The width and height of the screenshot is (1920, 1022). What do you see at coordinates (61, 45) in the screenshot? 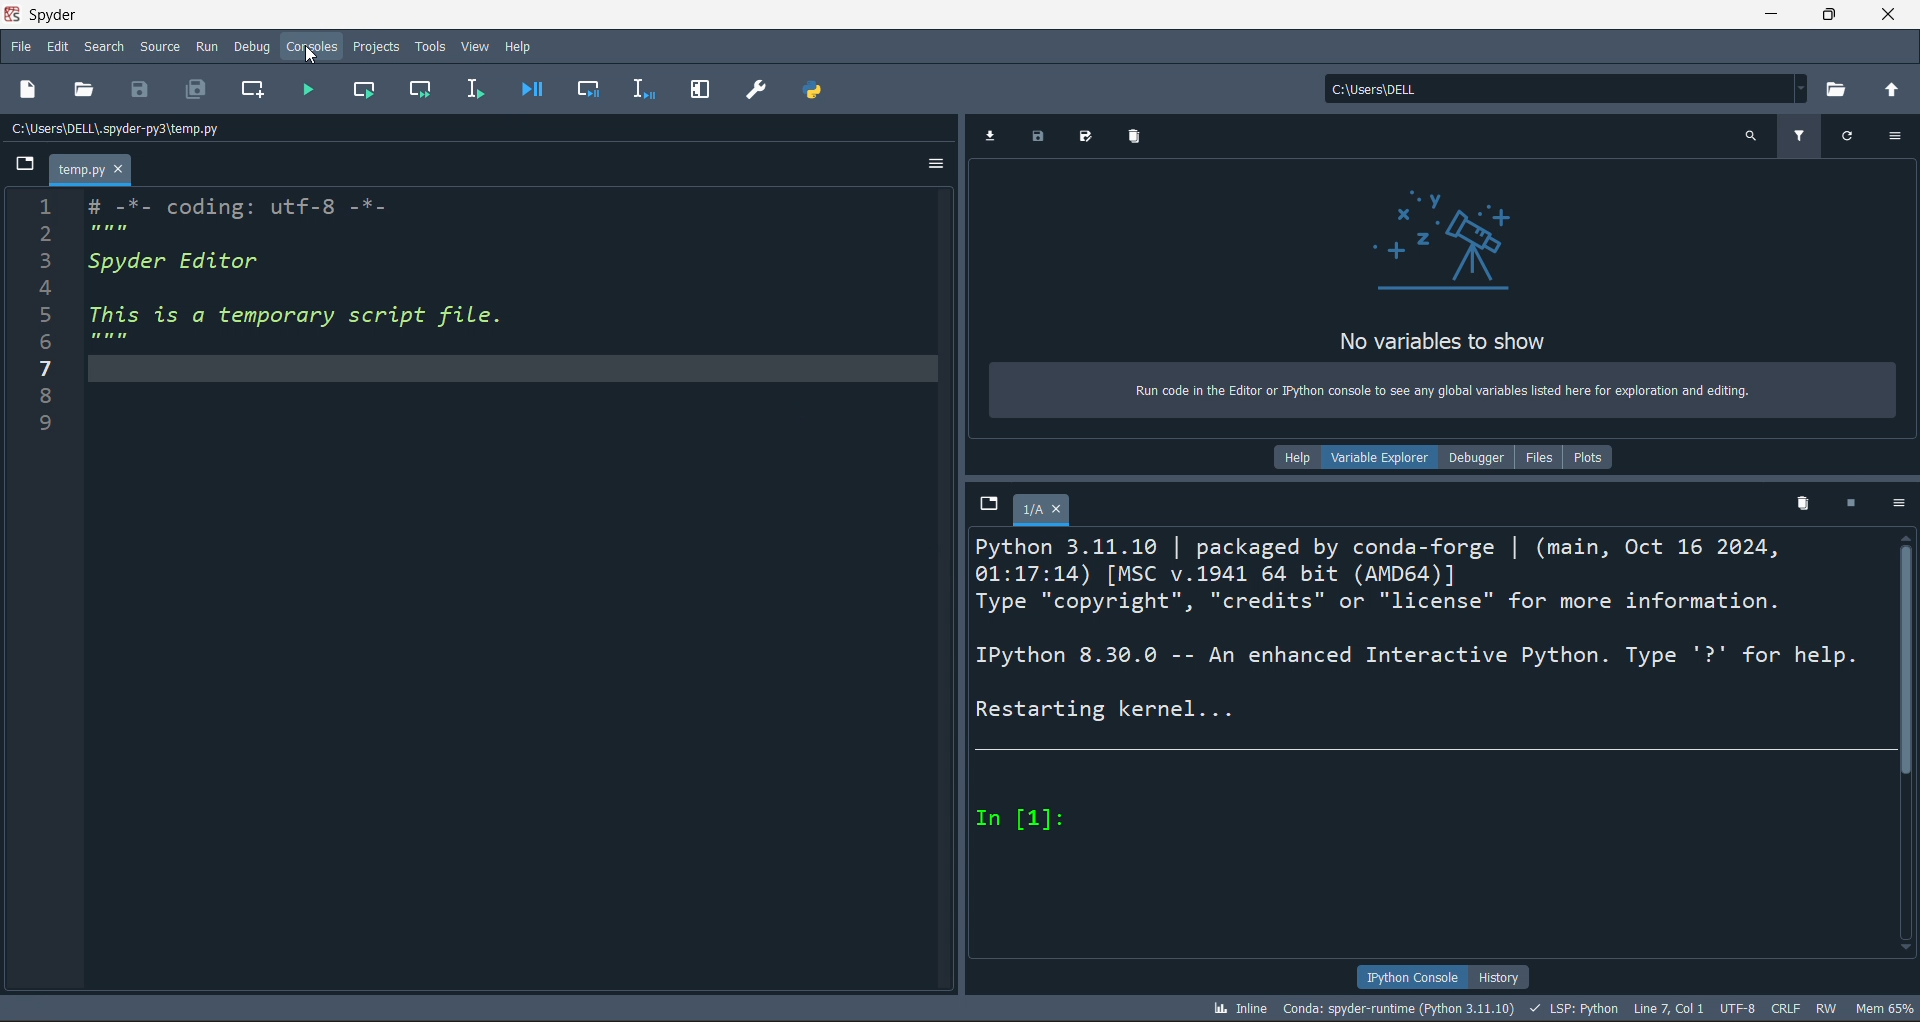
I see `edit` at bounding box center [61, 45].